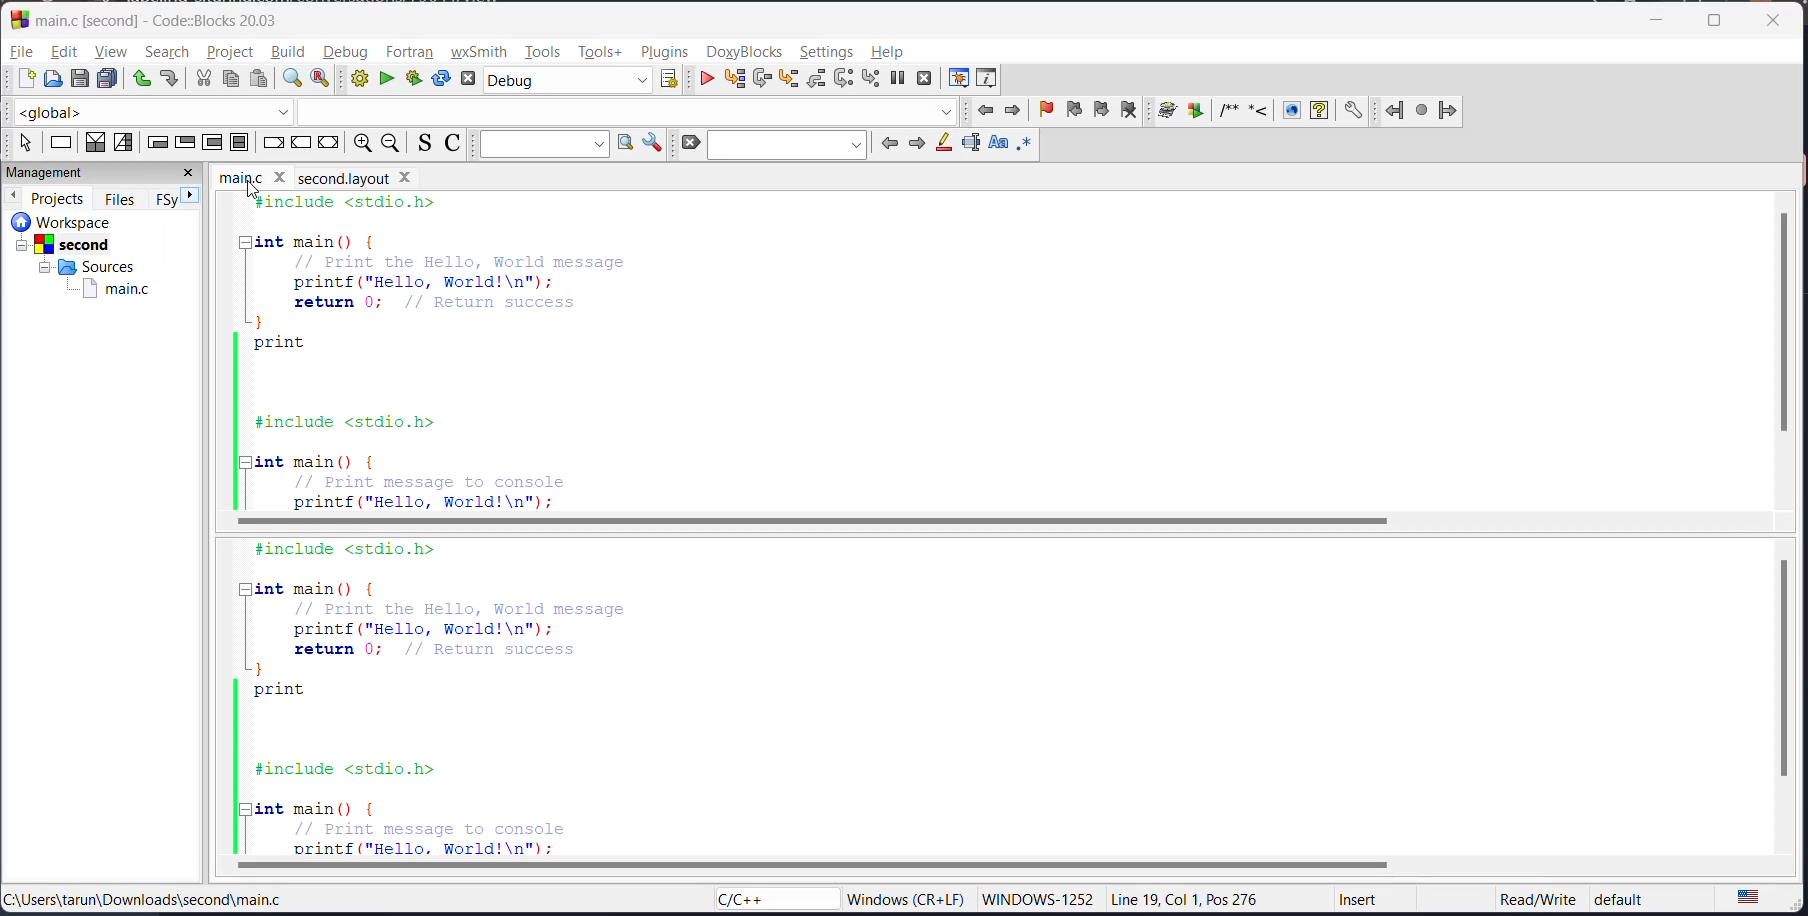 This screenshot has height=916, width=1808. What do you see at coordinates (65, 52) in the screenshot?
I see `edit` at bounding box center [65, 52].